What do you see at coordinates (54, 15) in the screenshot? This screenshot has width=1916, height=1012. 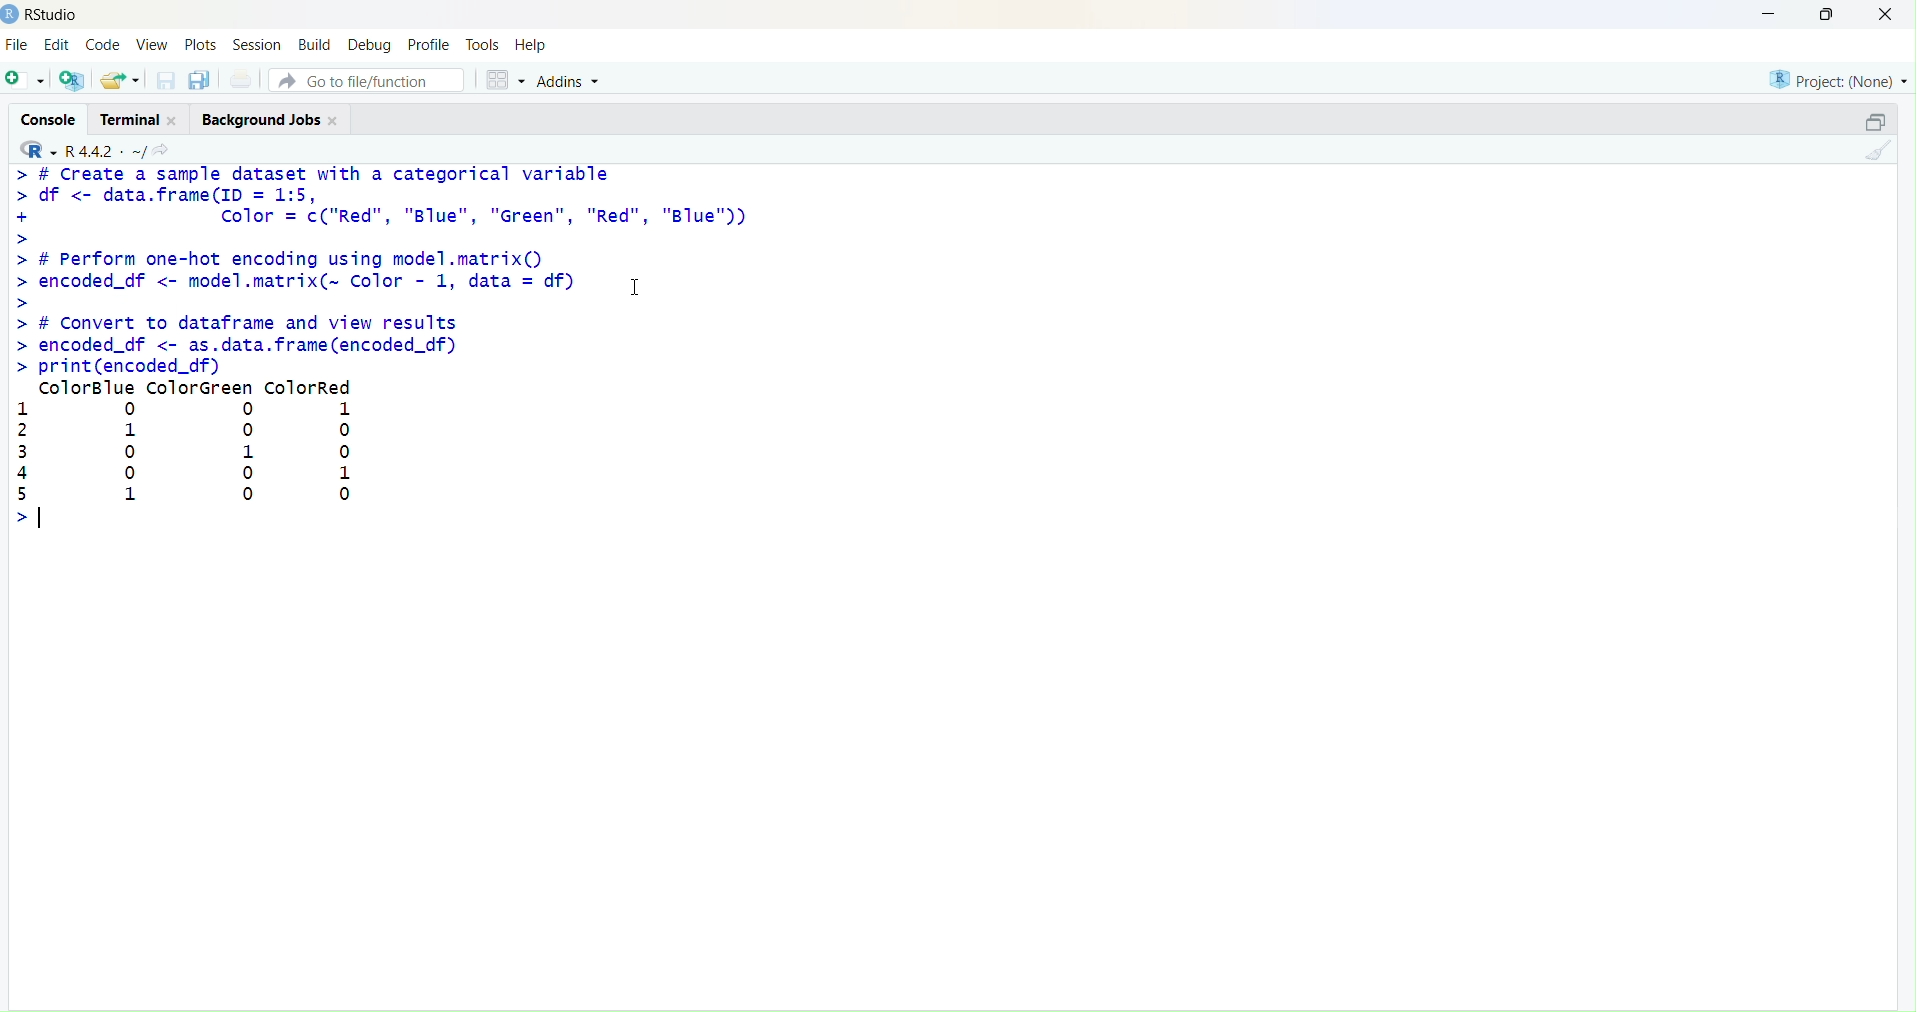 I see `RStudio` at bounding box center [54, 15].